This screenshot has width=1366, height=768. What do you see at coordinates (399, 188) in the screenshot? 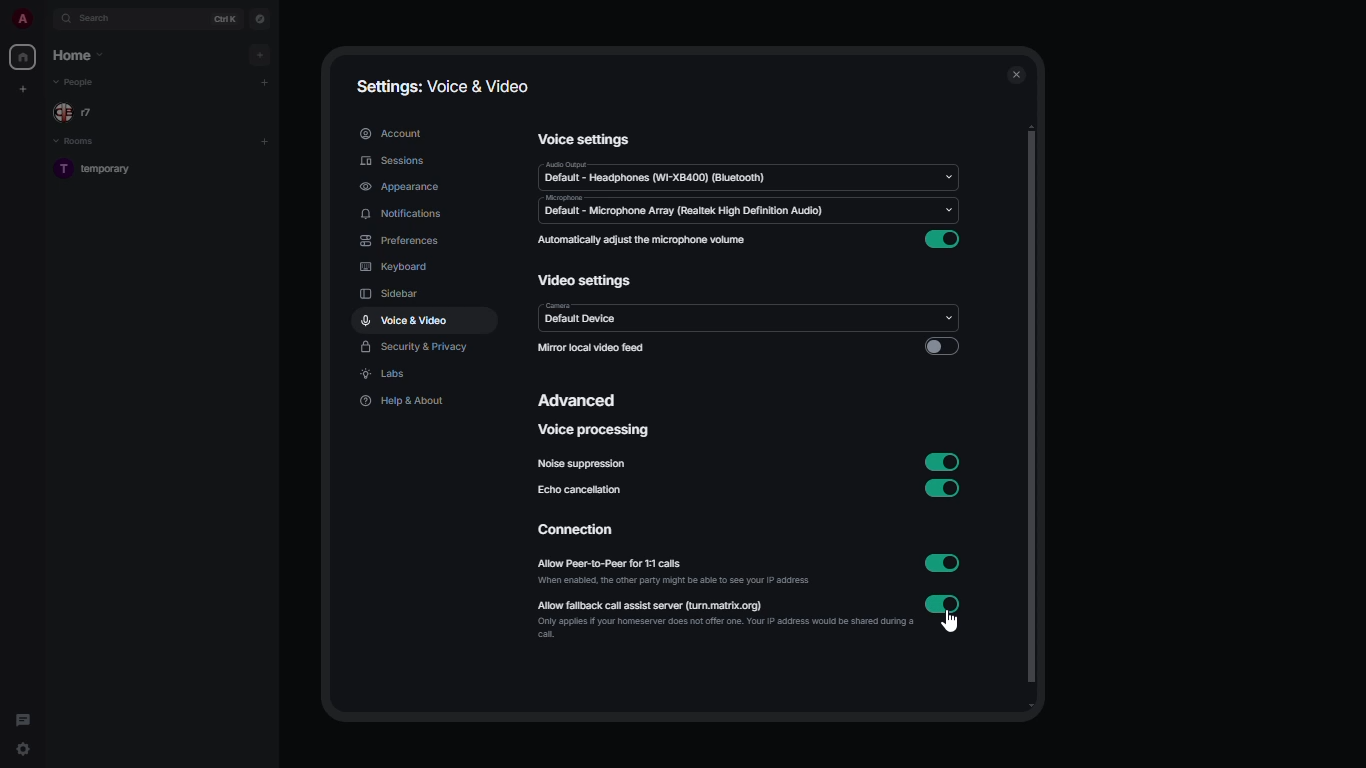
I see `appearance` at bounding box center [399, 188].